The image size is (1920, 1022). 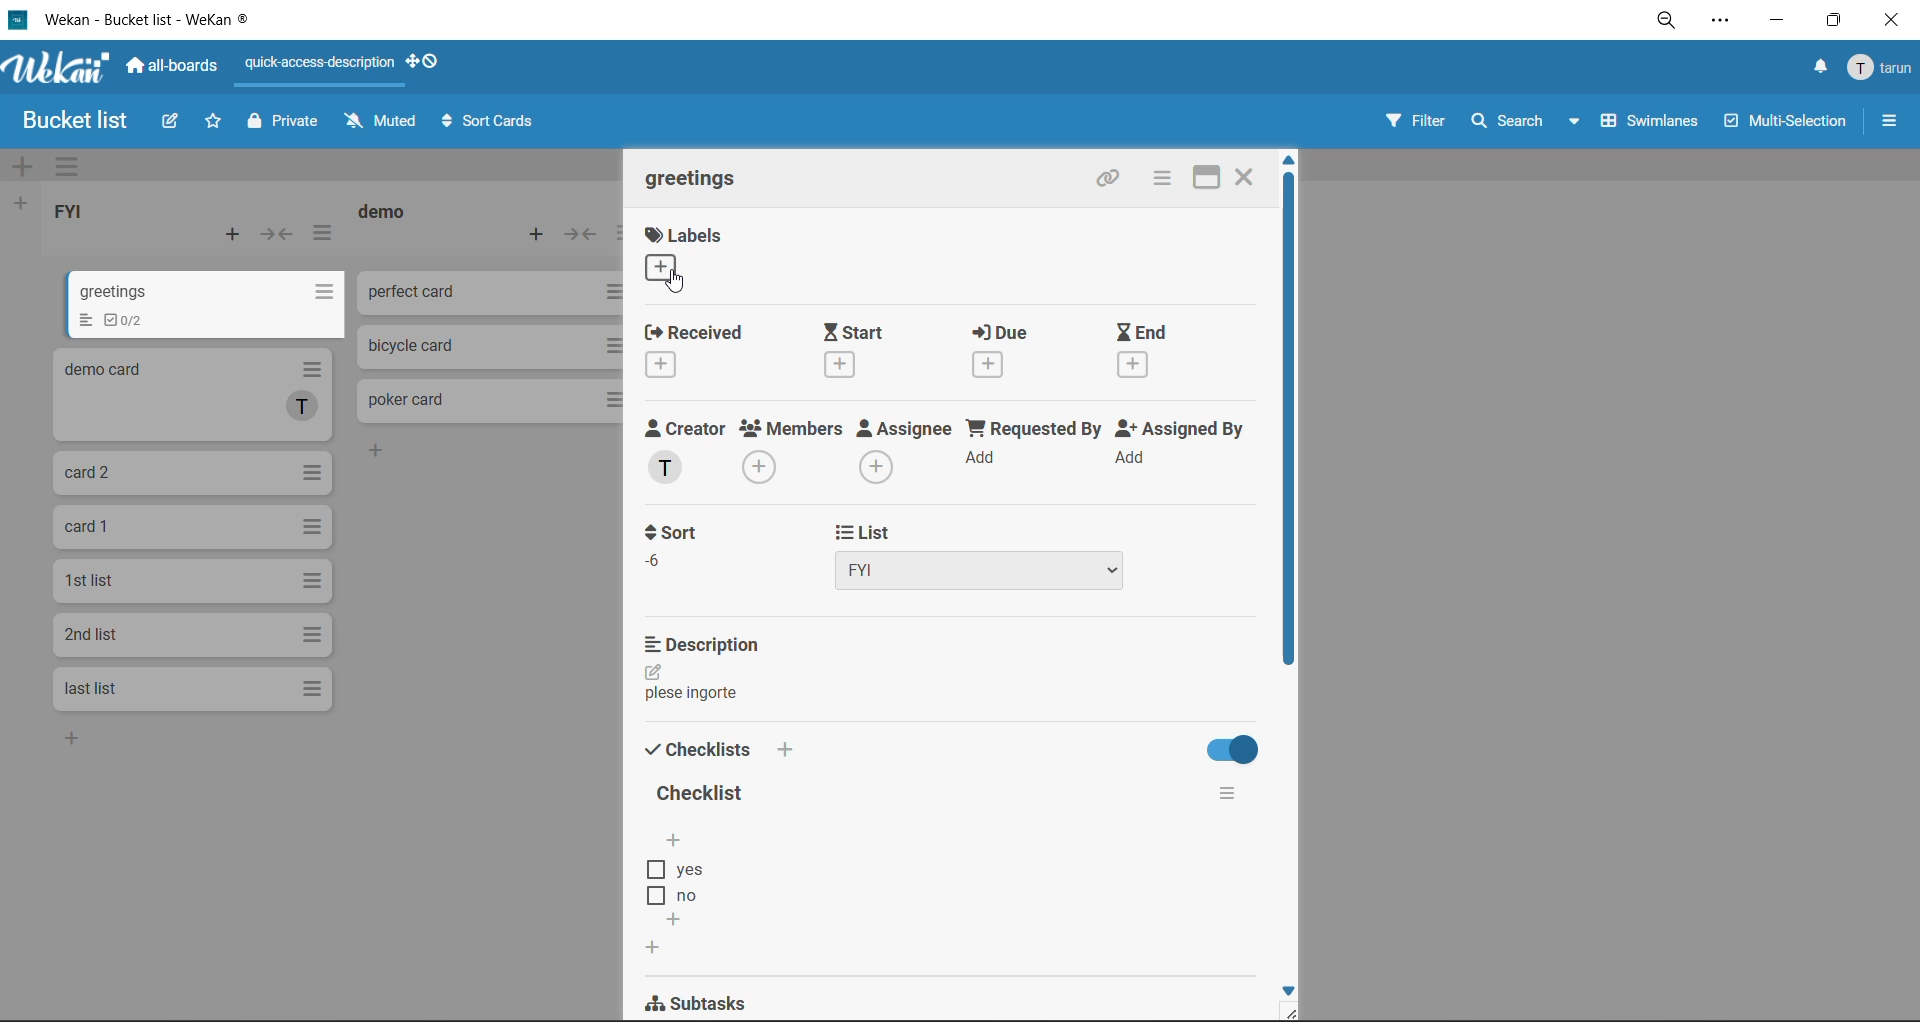 What do you see at coordinates (193, 529) in the screenshot?
I see `card 4` at bounding box center [193, 529].